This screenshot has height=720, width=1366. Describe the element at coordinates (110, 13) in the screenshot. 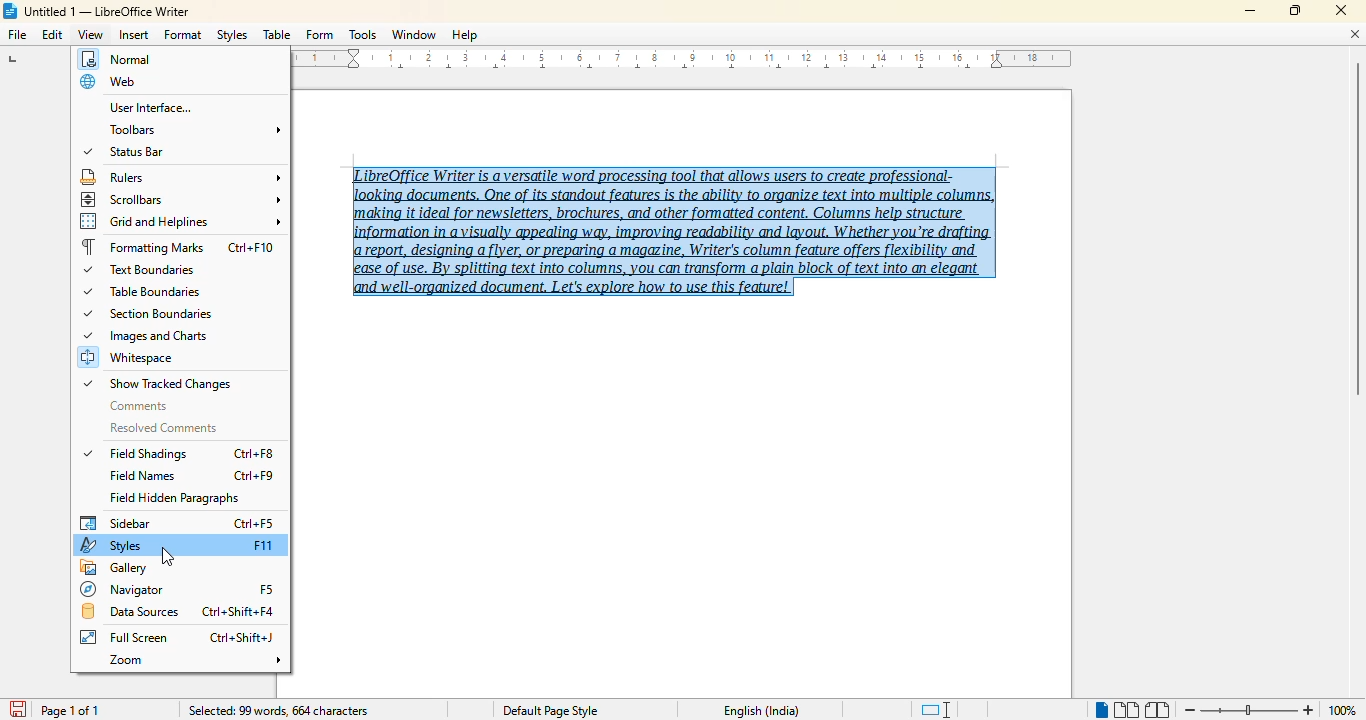

I see `Untitled 1 -- LibreOffice Writer` at that location.